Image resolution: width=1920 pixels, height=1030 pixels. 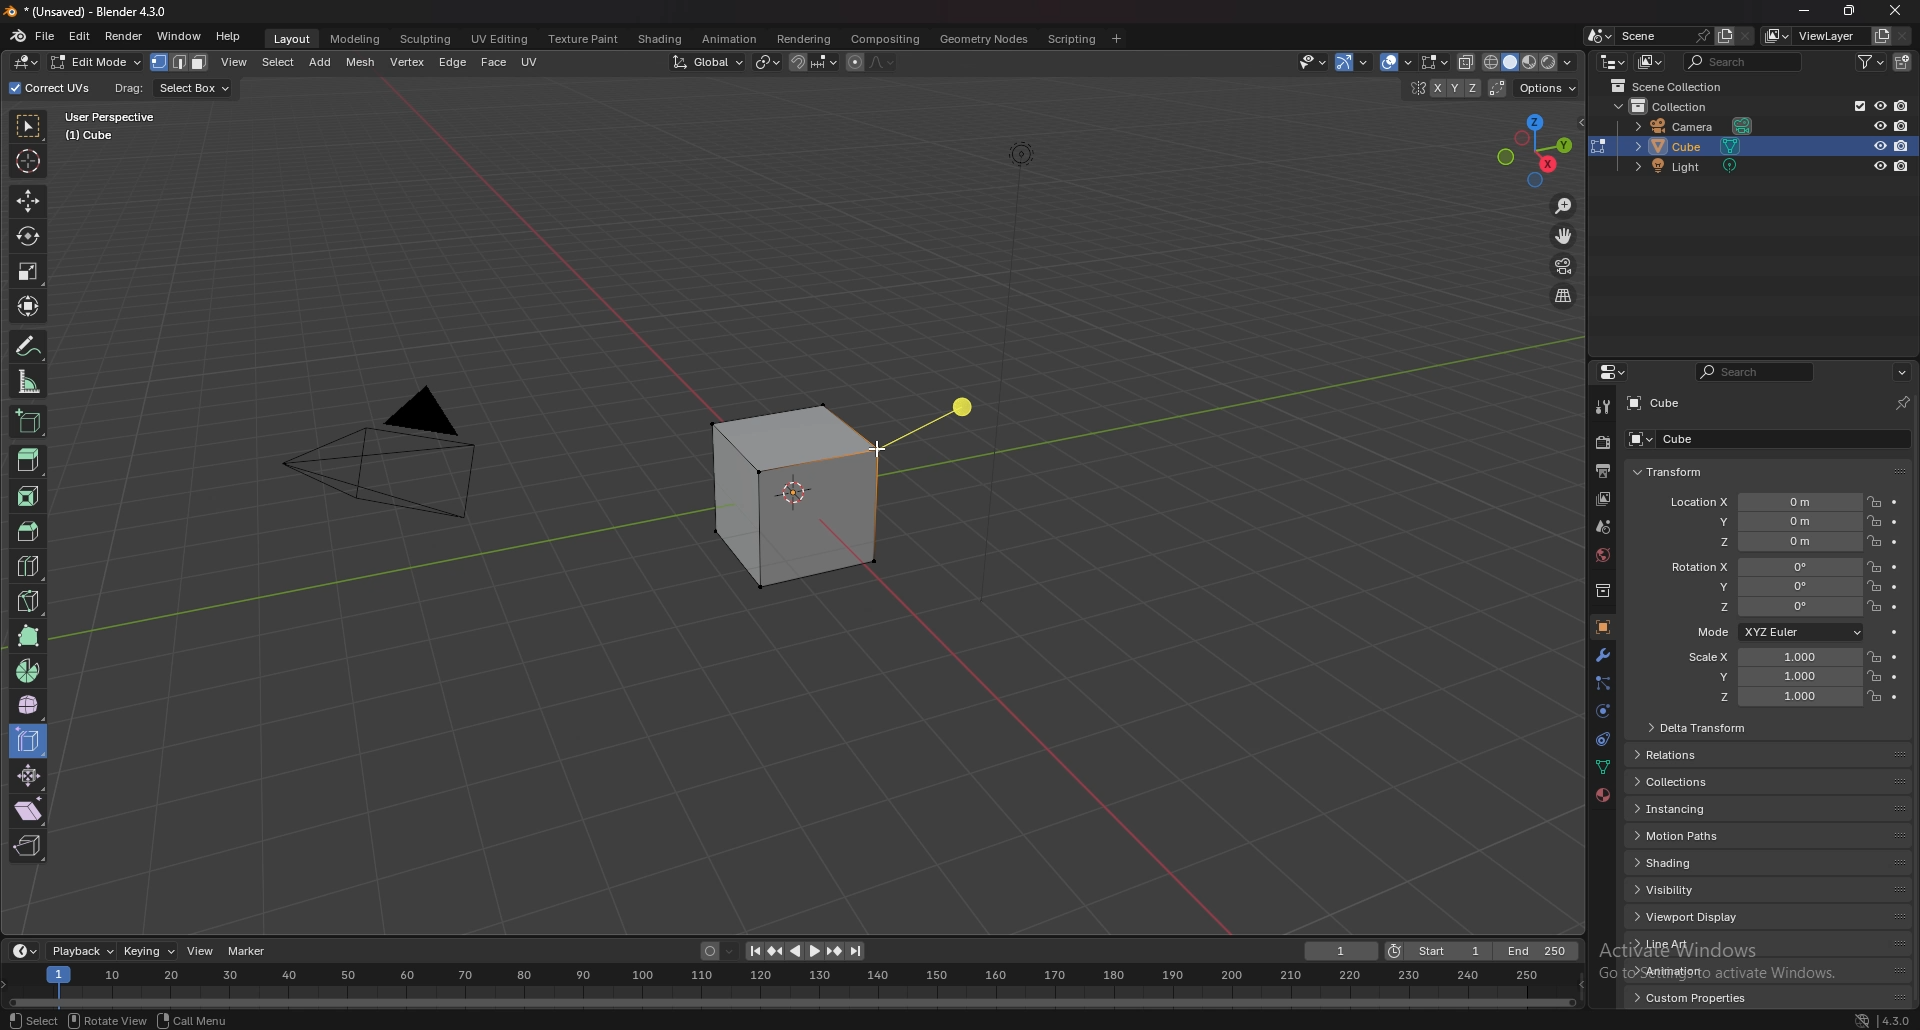 What do you see at coordinates (708, 62) in the screenshot?
I see `transformation orientation` at bounding box center [708, 62].